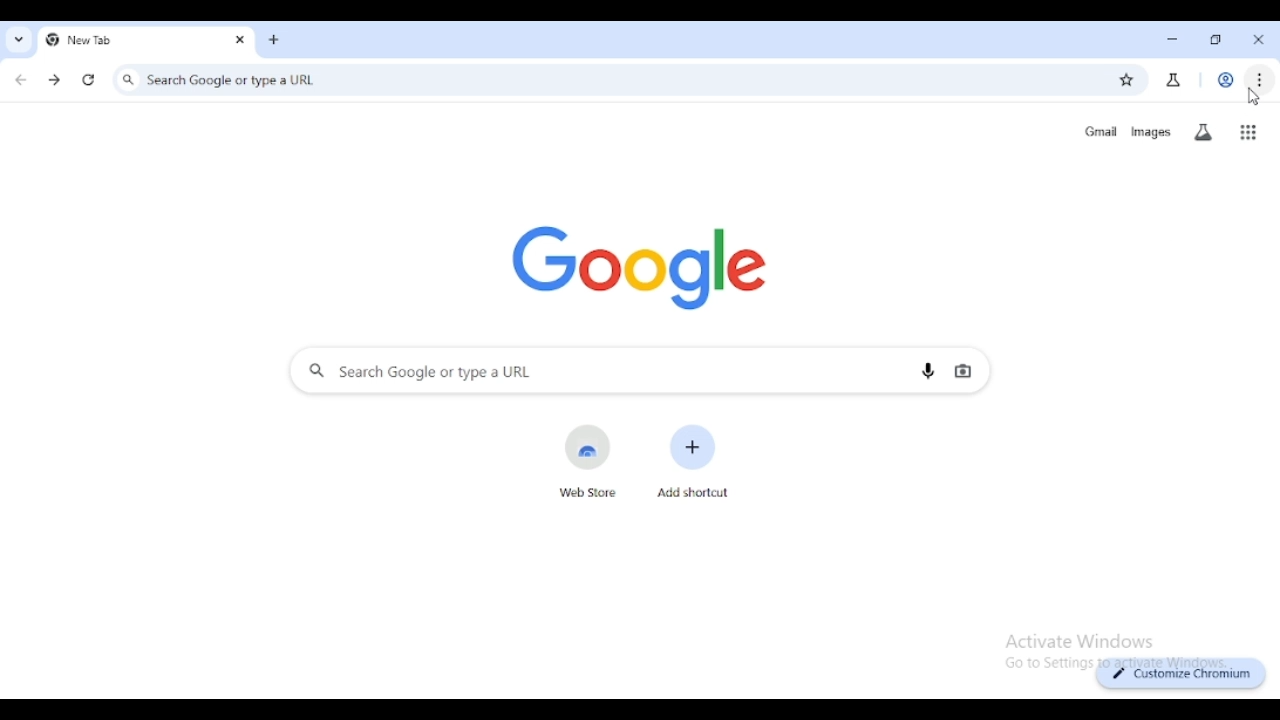 This screenshot has height=720, width=1280. Describe the element at coordinates (1150, 132) in the screenshot. I see `images` at that location.